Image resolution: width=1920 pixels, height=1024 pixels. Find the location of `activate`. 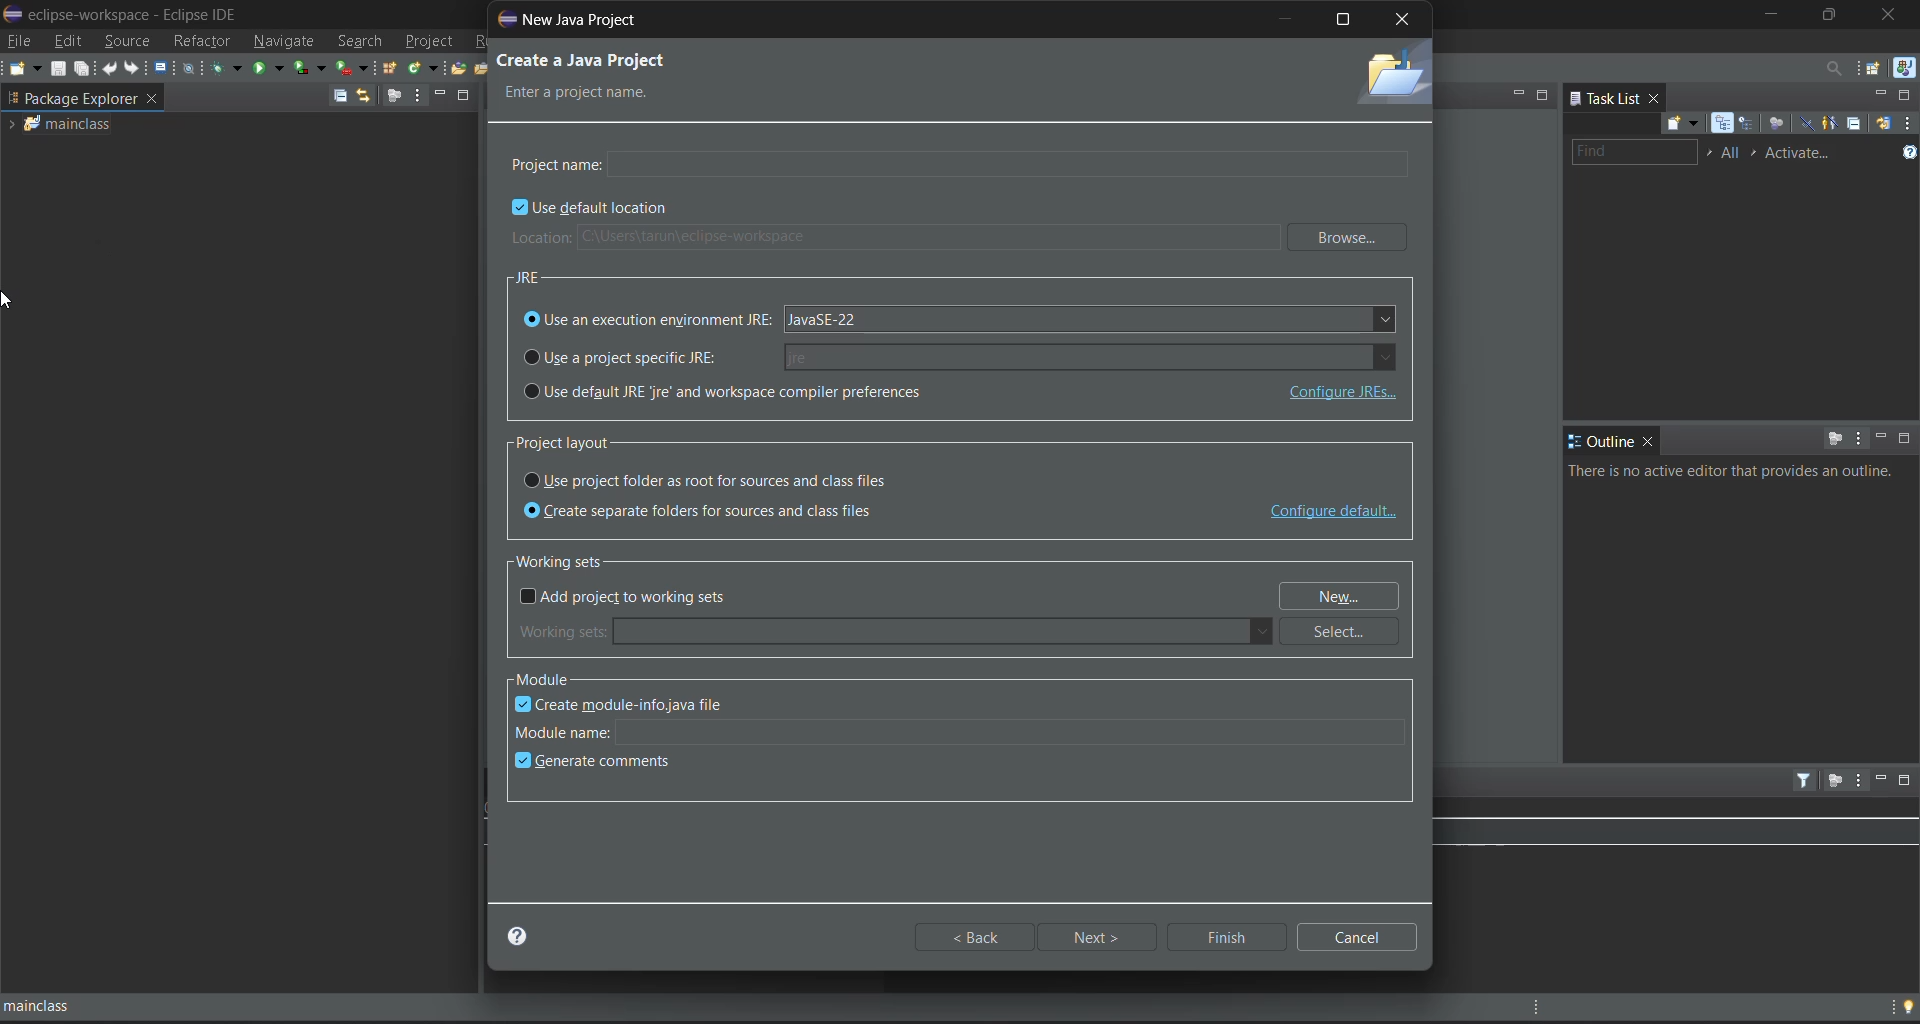

activate is located at coordinates (1803, 154).